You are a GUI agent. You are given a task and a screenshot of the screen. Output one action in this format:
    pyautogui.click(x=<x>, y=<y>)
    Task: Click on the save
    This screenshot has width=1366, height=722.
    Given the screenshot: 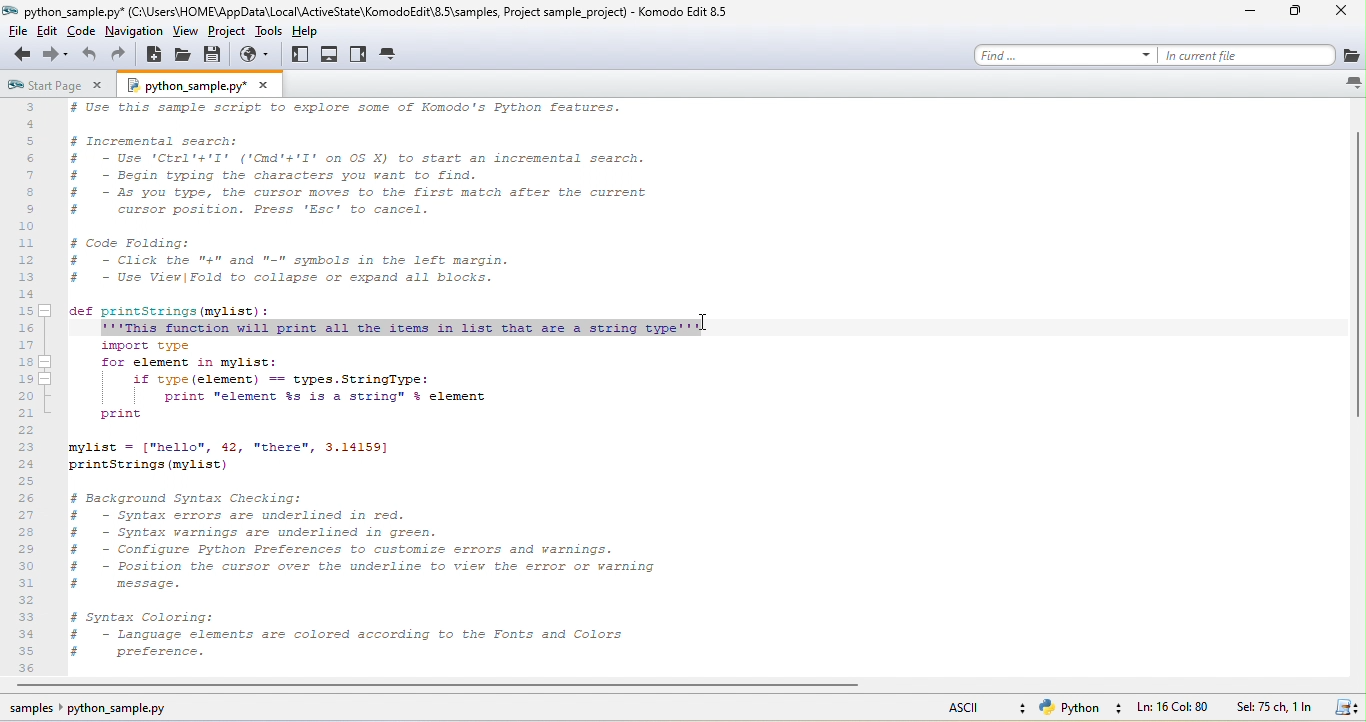 What is the action you would take?
    pyautogui.click(x=1344, y=708)
    